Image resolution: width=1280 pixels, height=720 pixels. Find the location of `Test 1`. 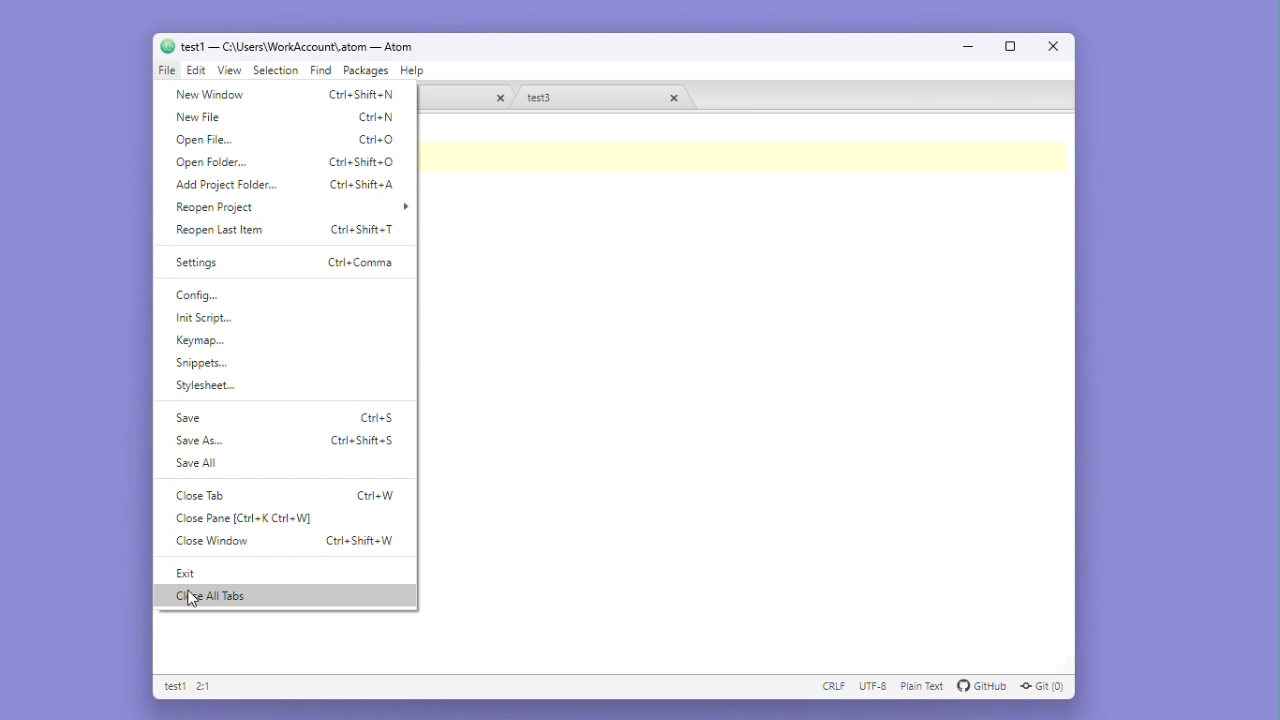

Test 1 is located at coordinates (172, 686).